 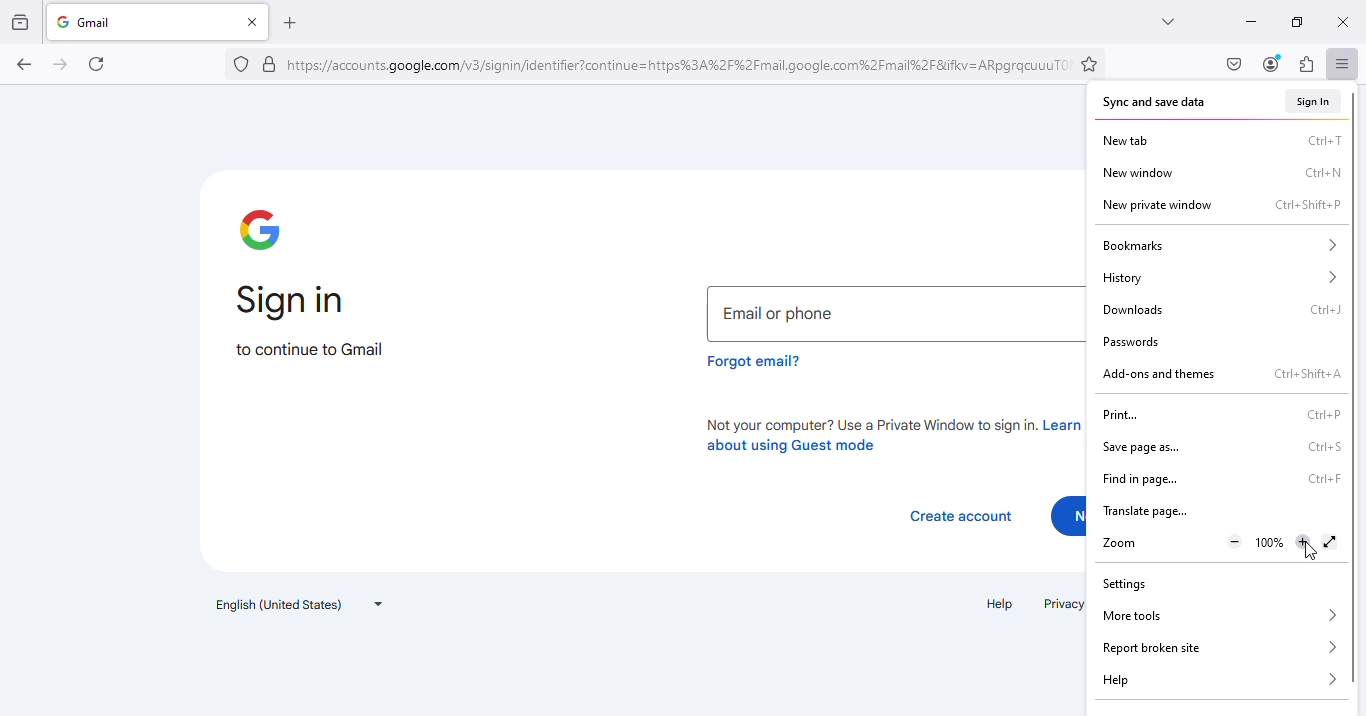 I want to click on save to pocket, so click(x=1235, y=64).